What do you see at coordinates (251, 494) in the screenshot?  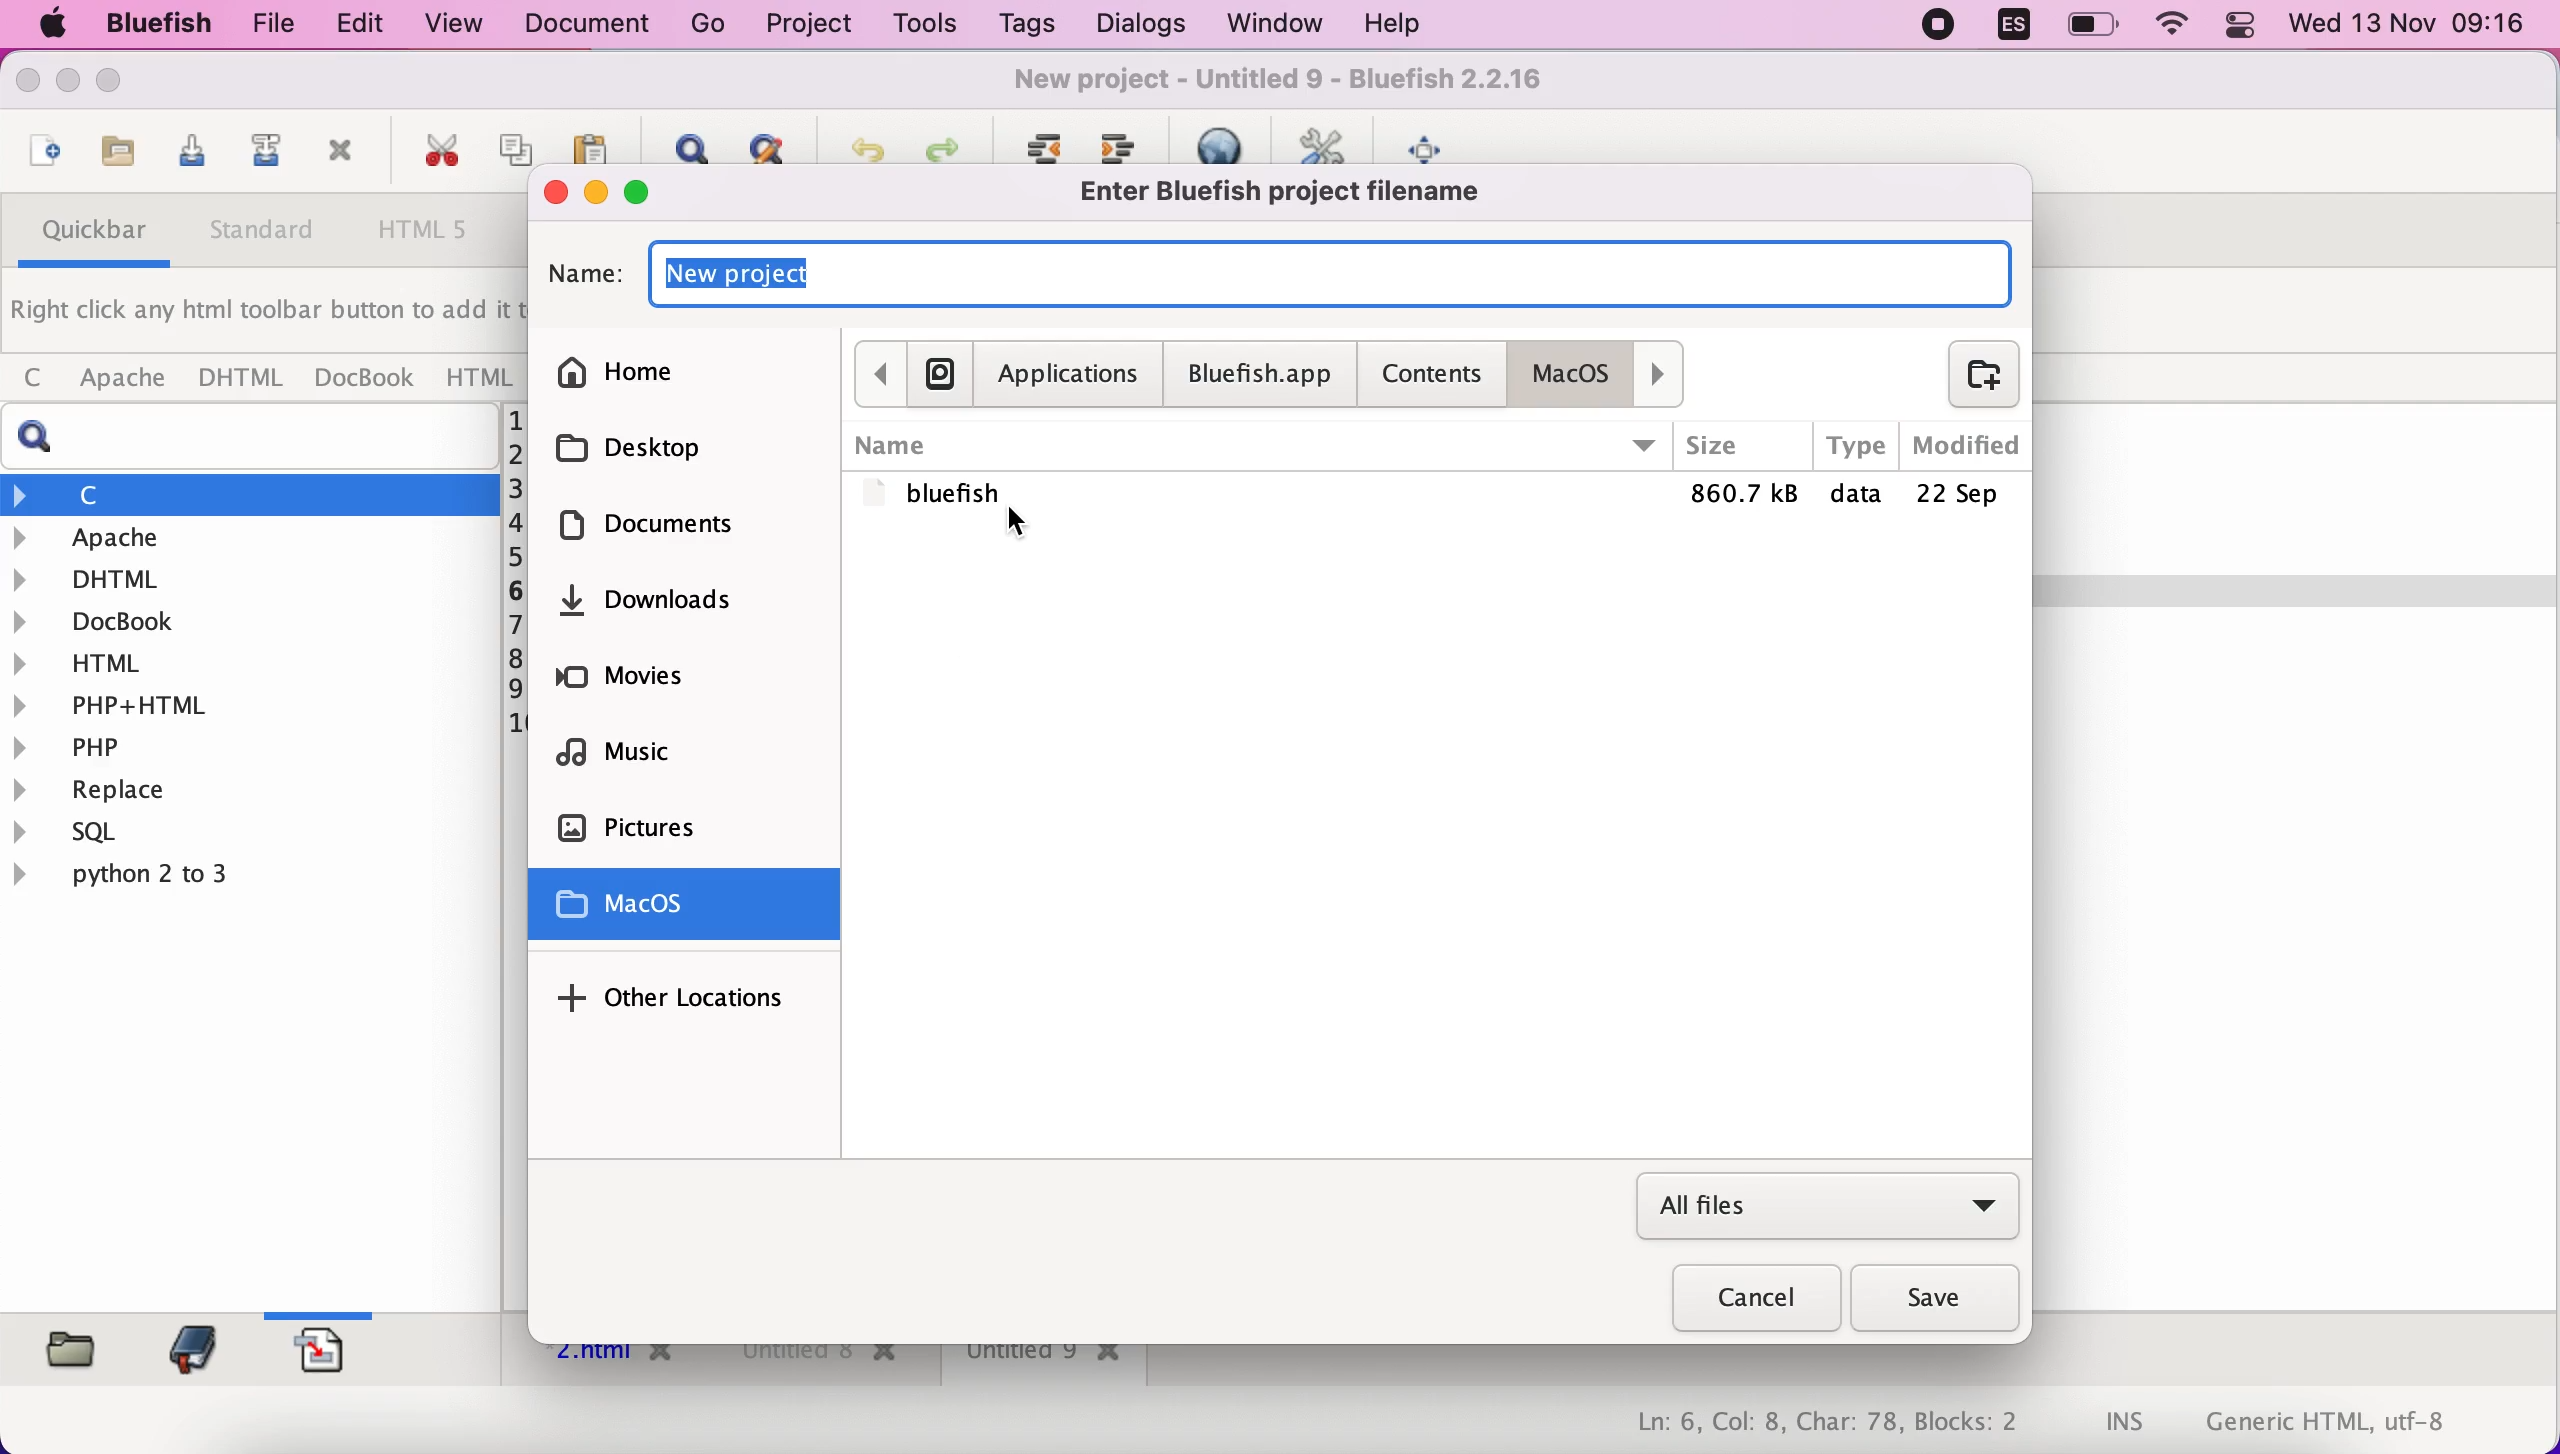 I see `c` at bounding box center [251, 494].